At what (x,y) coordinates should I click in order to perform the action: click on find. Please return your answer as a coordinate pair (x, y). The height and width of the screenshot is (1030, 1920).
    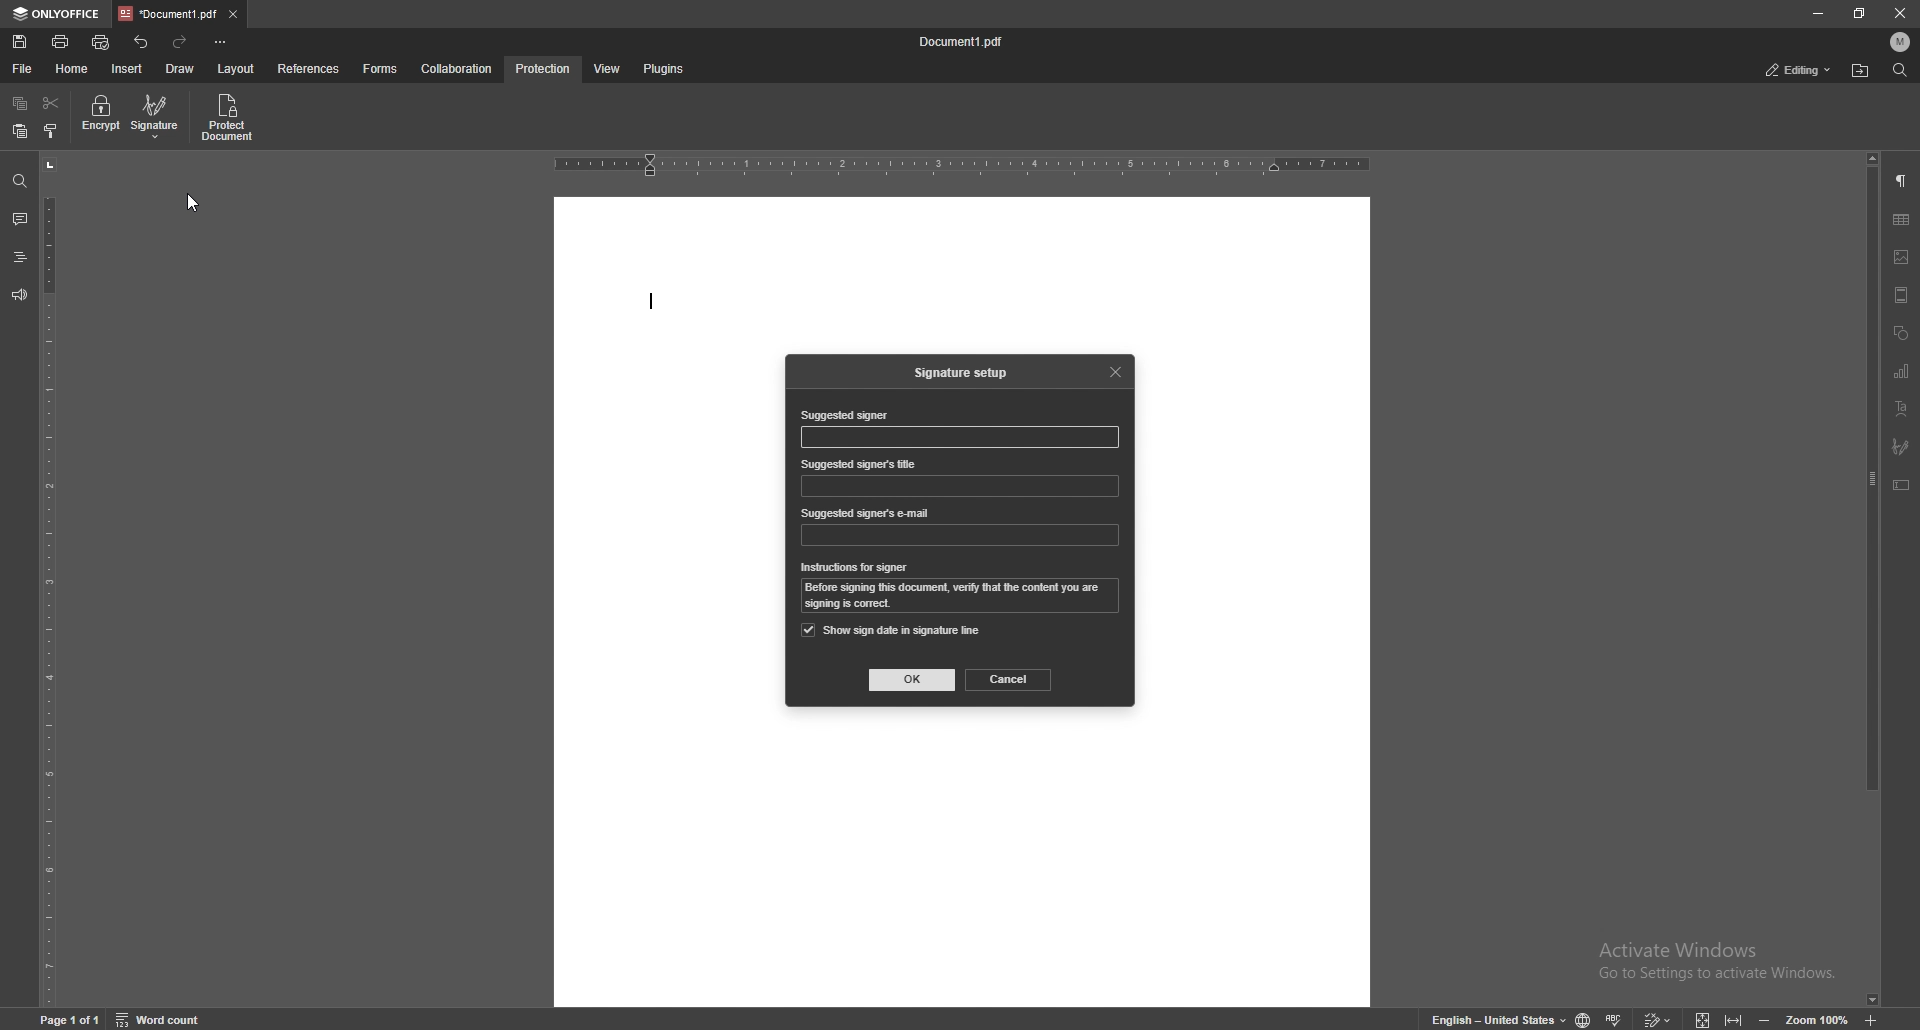
    Looking at the image, I should click on (1900, 71).